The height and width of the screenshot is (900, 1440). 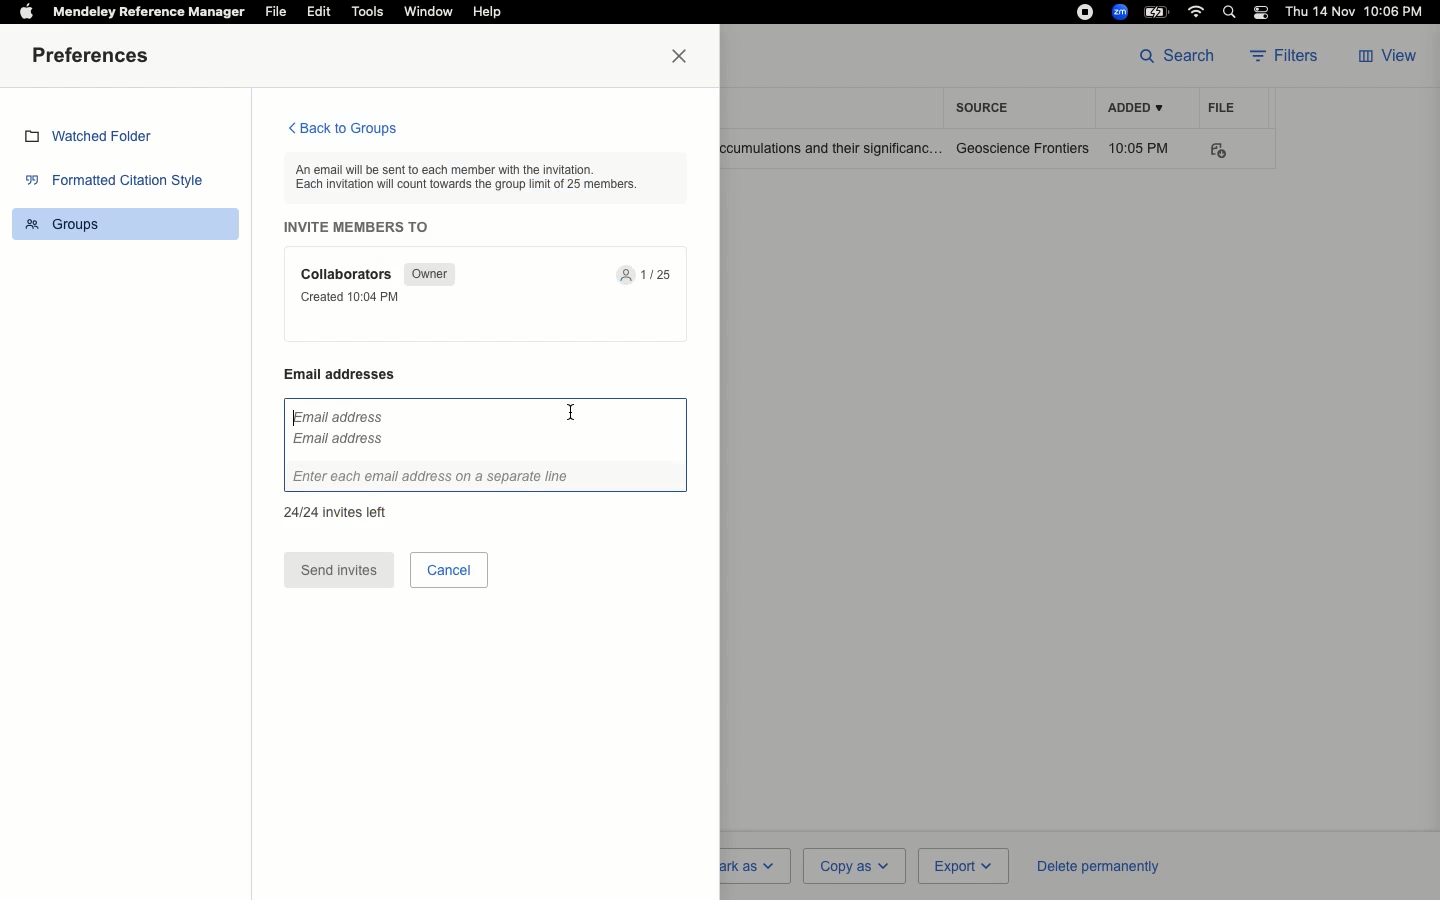 What do you see at coordinates (95, 139) in the screenshot?
I see `Watched folder` at bounding box center [95, 139].